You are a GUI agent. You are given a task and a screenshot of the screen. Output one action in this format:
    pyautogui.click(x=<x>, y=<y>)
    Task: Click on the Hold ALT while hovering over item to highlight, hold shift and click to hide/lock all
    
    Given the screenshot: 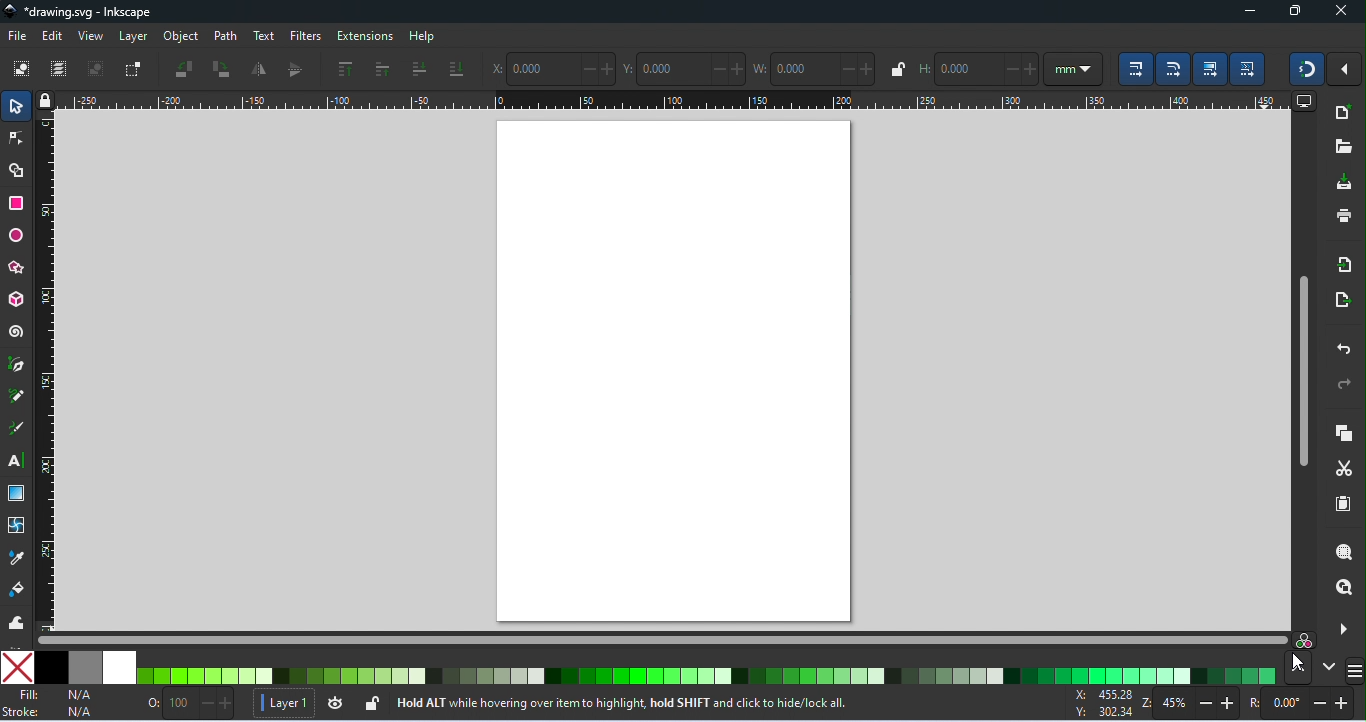 What is the action you would take?
    pyautogui.click(x=622, y=699)
    